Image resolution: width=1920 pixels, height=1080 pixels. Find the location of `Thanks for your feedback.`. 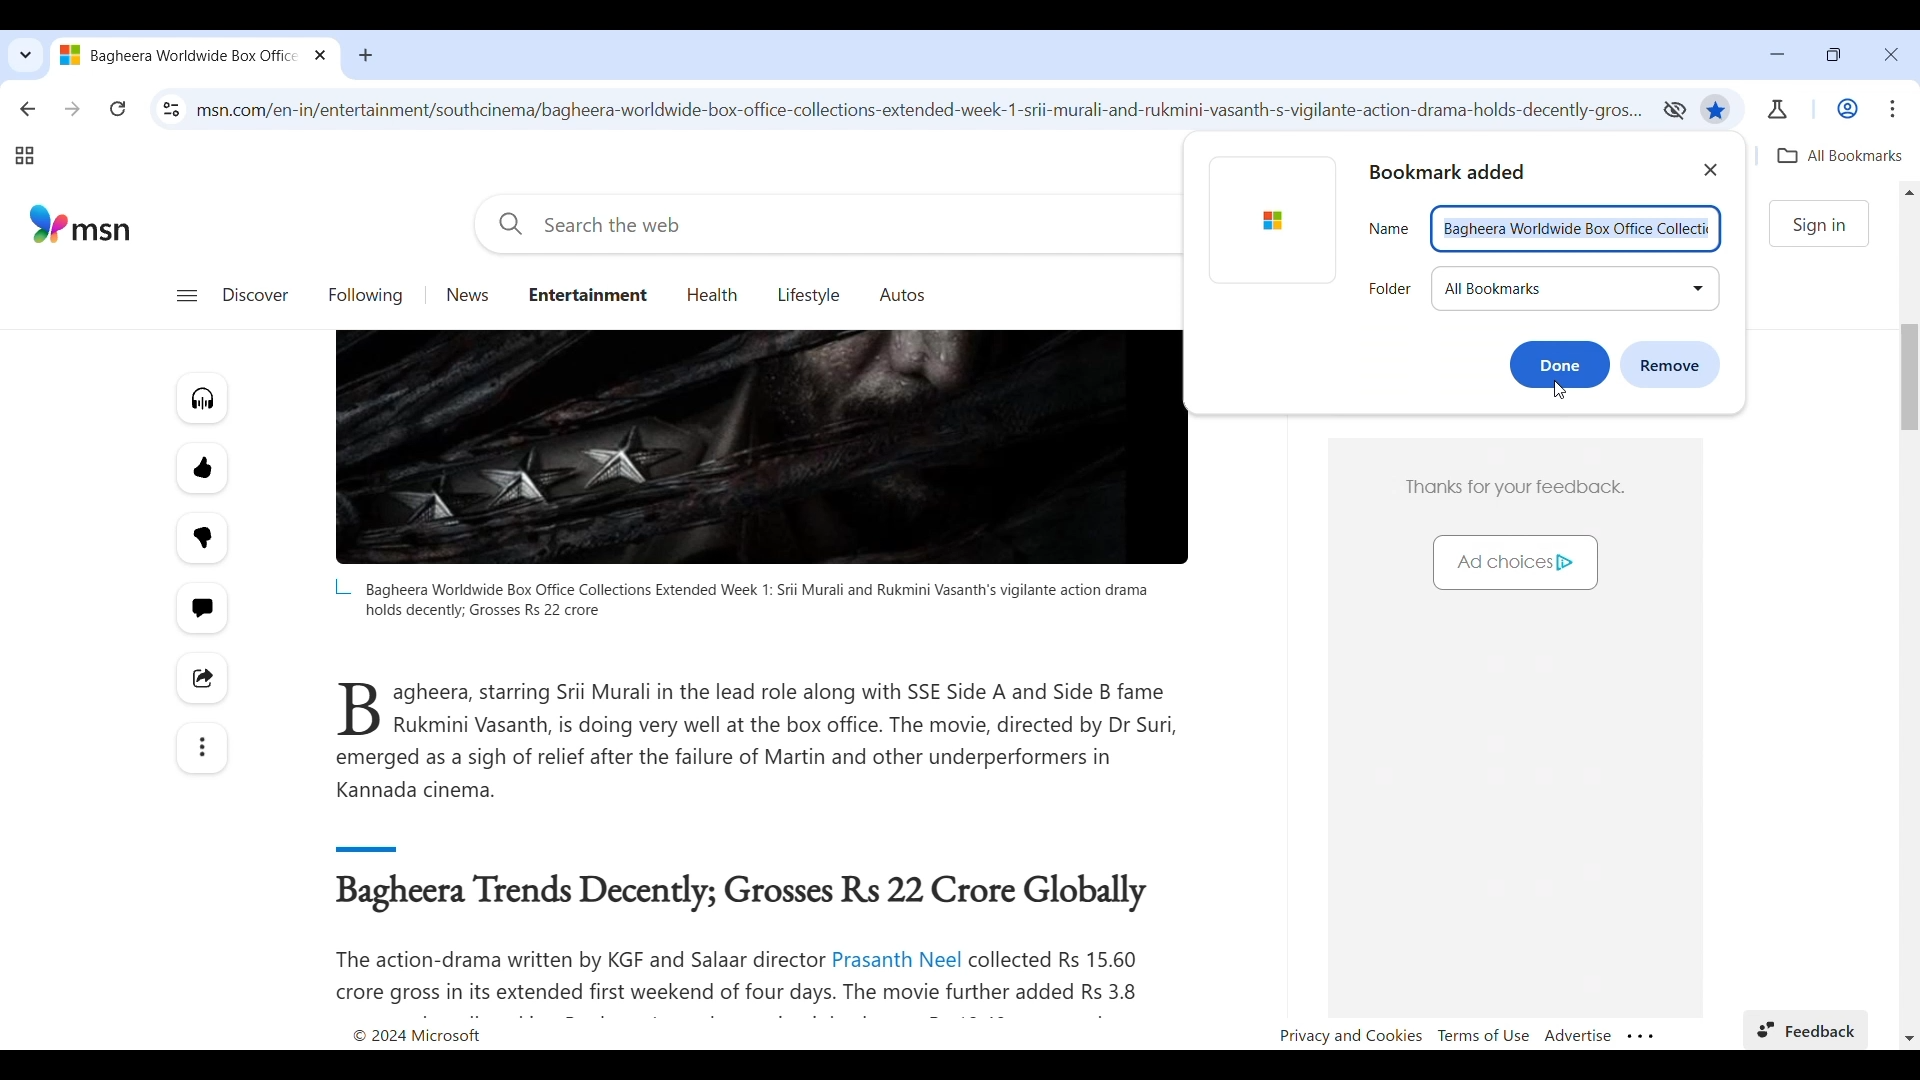

Thanks for your feedback. is located at coordinates (1518, 482).